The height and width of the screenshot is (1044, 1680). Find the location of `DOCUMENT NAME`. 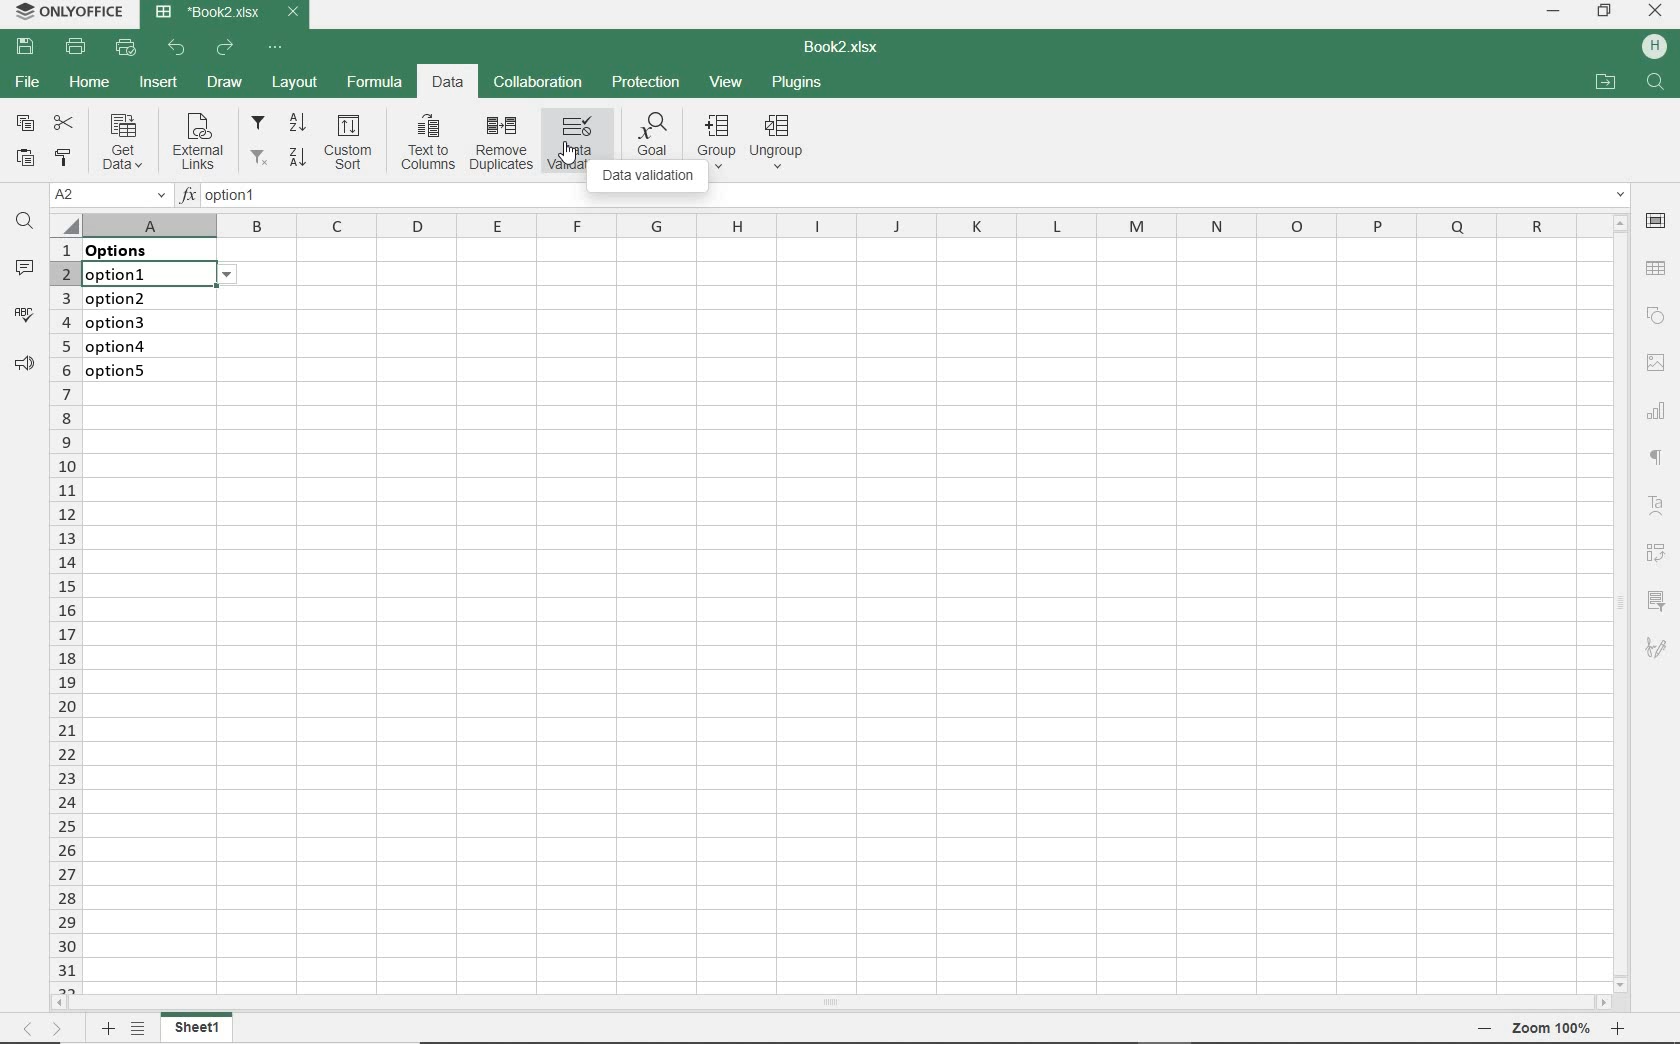

DOCUMENT NAME is located at coordinates (851, 48).